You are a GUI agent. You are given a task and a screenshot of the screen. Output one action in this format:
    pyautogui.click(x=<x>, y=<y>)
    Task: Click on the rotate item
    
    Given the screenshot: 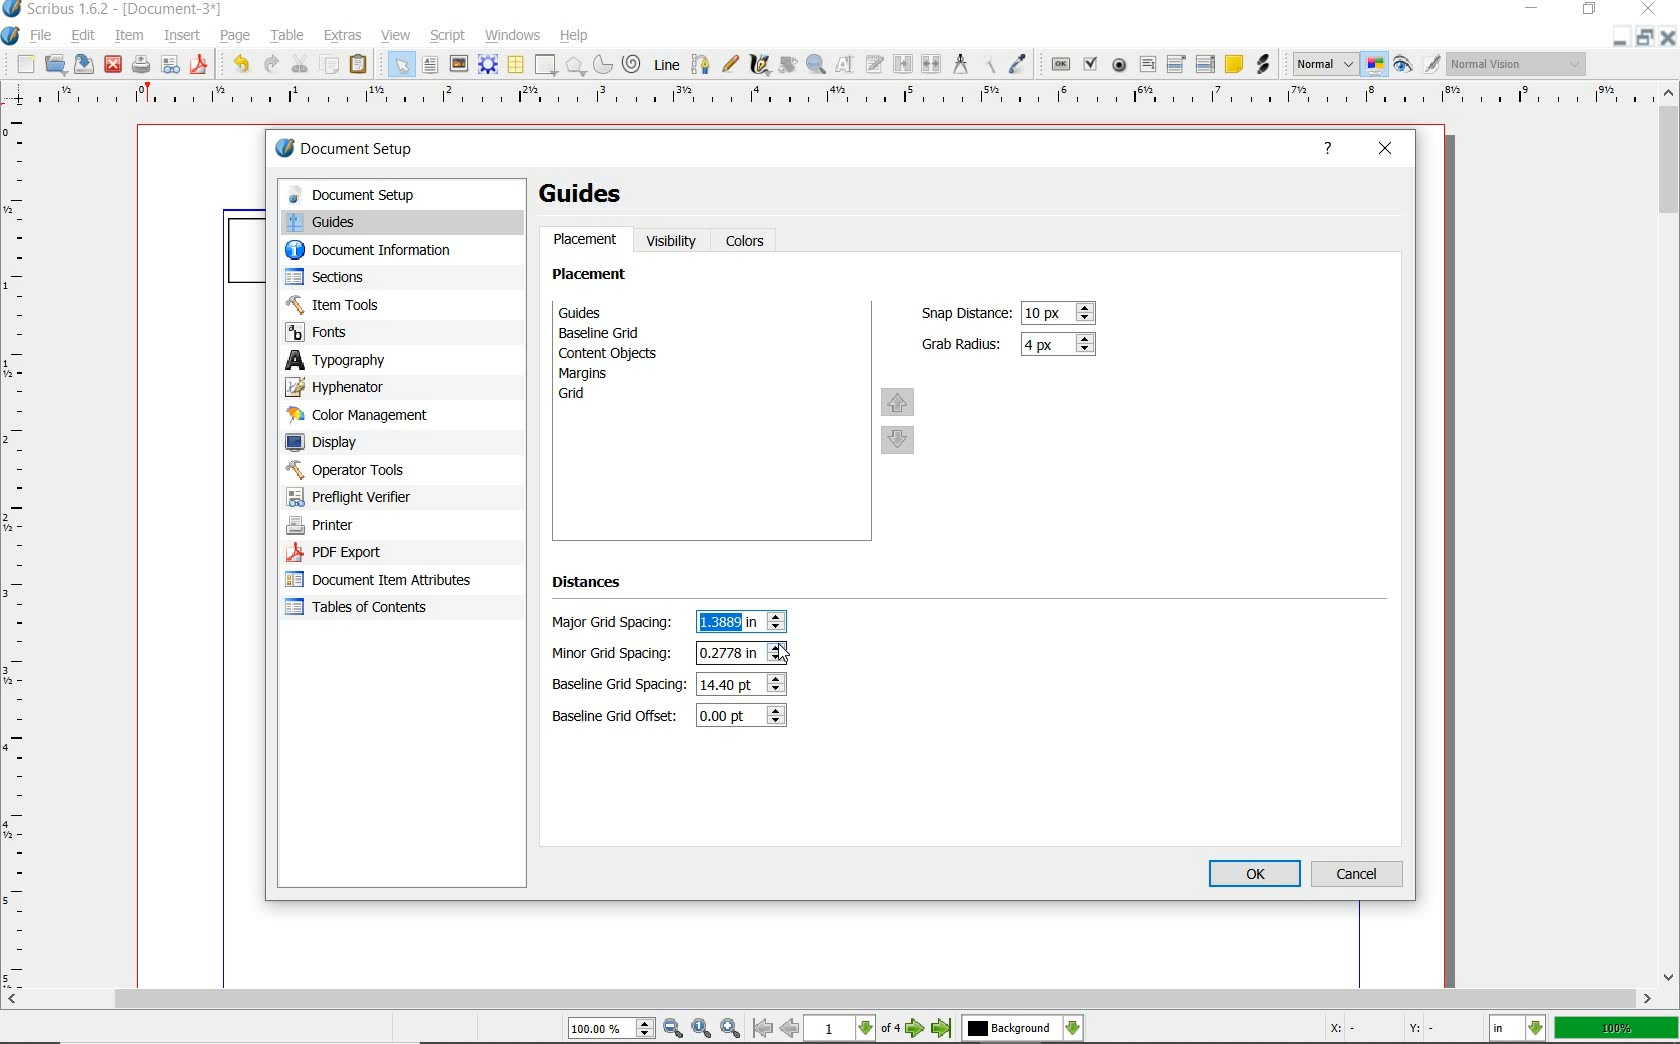 What is the action you would take?
    pyautogui.click(x=787, y=66)
    